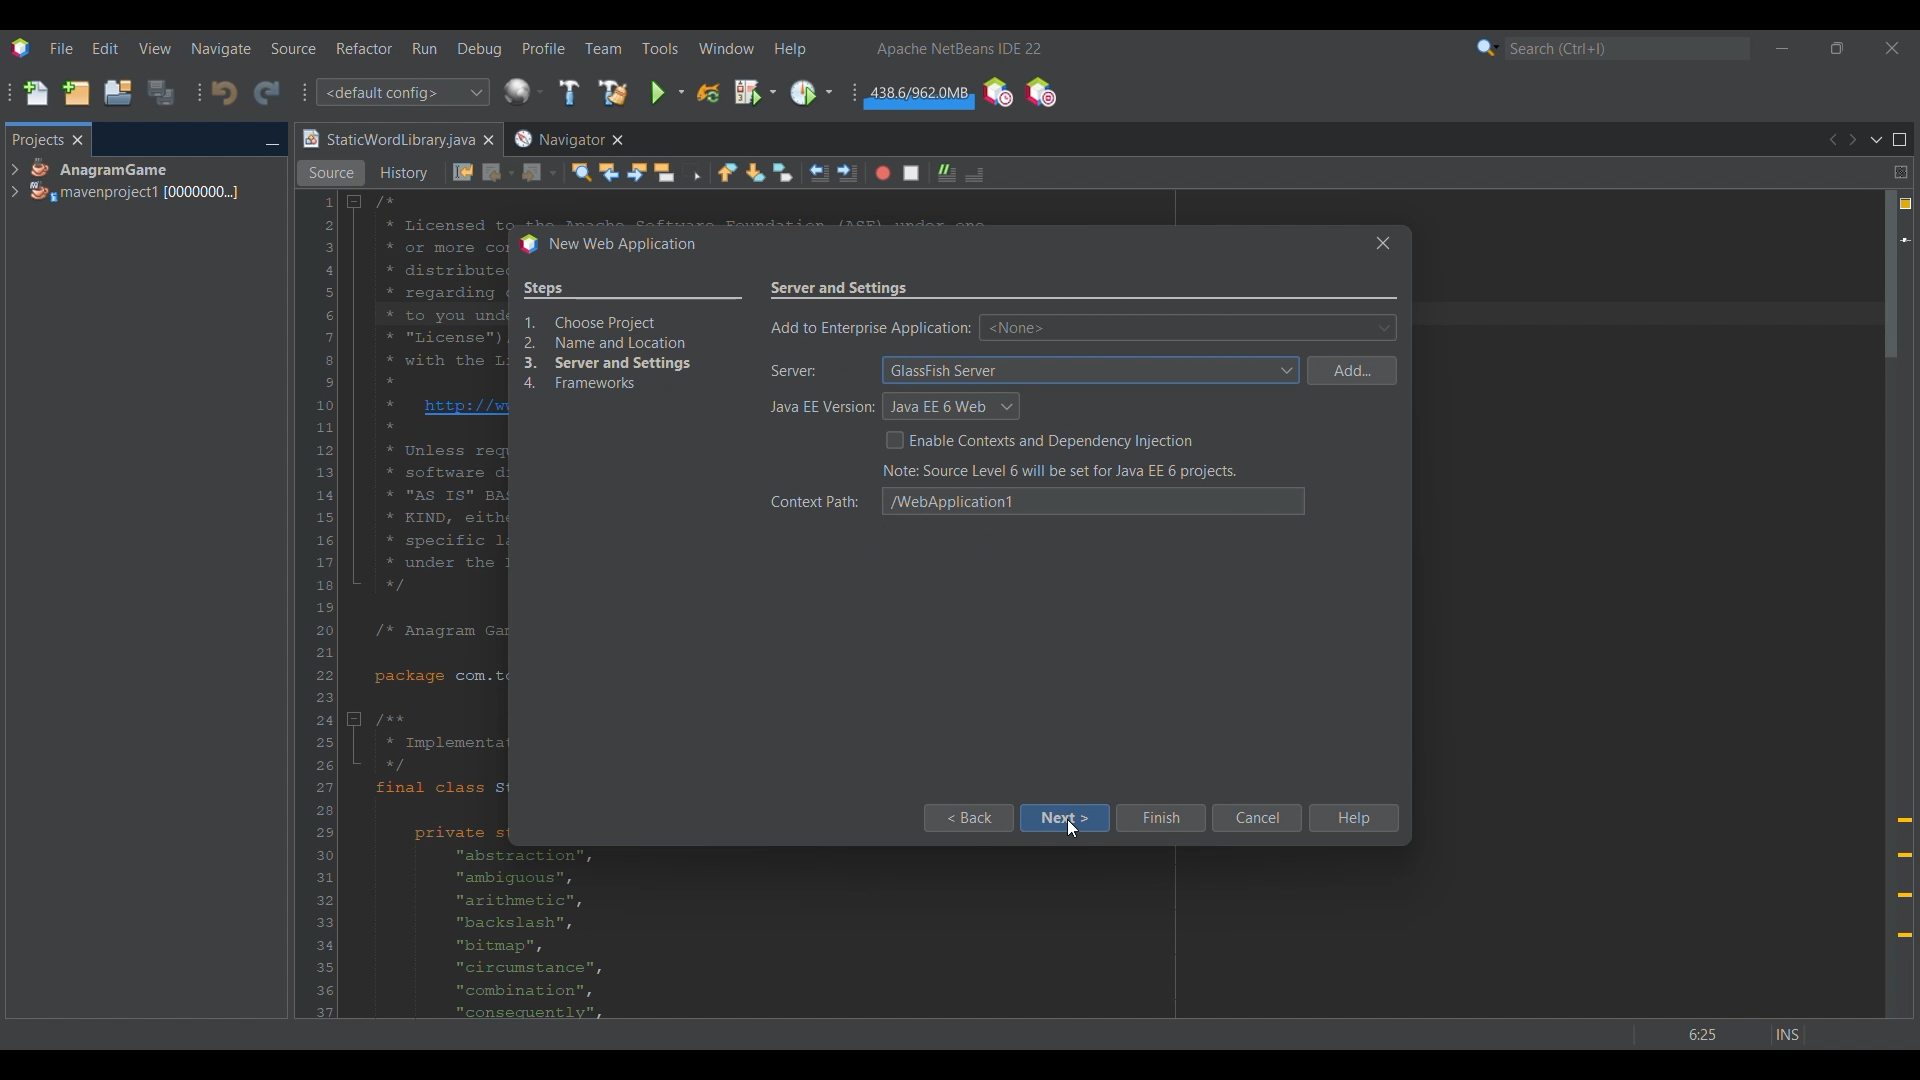 Image resolution: width=1920 pixels, height=1080 pixels. I want to click on Window menu, so click(727, 48).